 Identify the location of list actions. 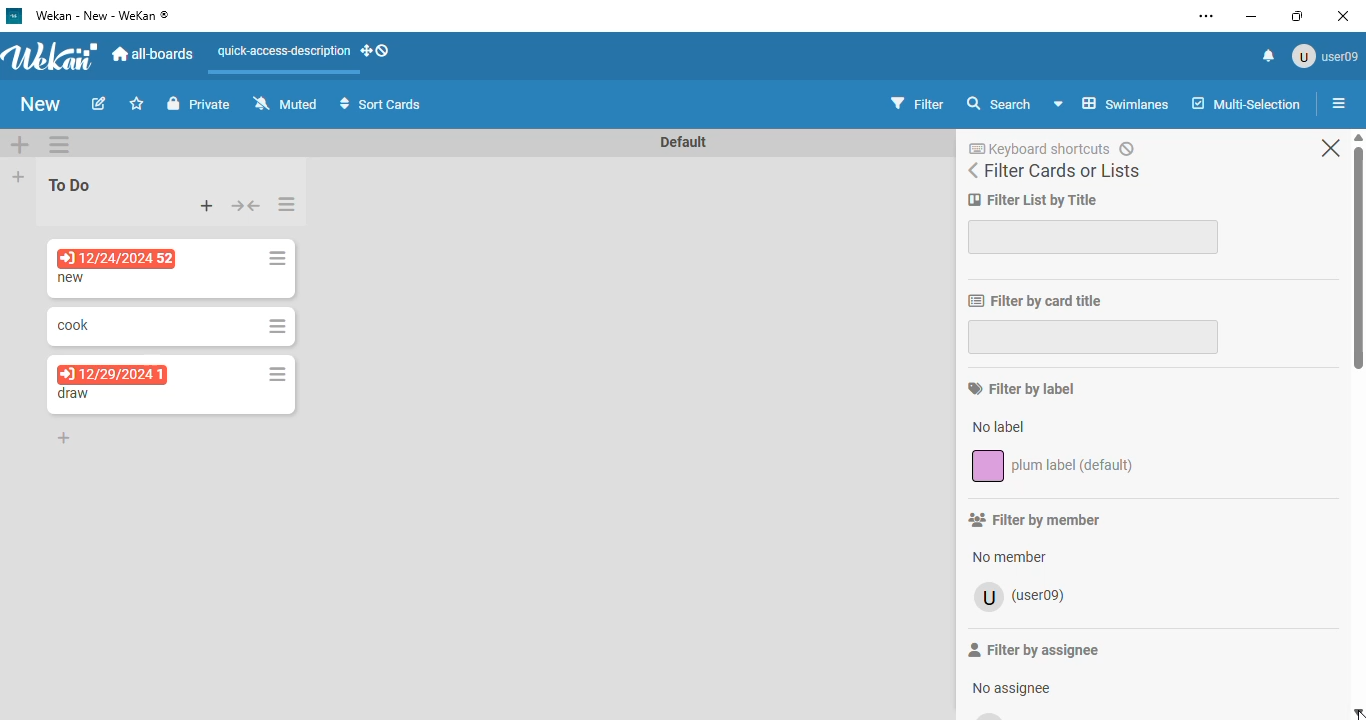
(288, 204).